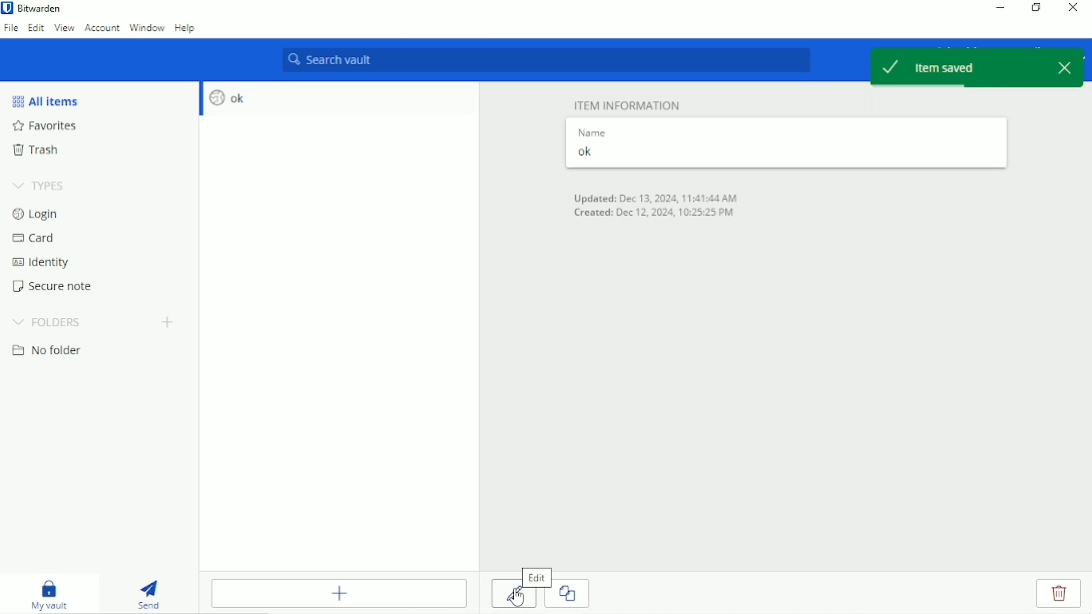 This screenshot has height=614, width=1092. Describe the element at coordinates (155, 591) in the screenshot. I see `Send` at that location.